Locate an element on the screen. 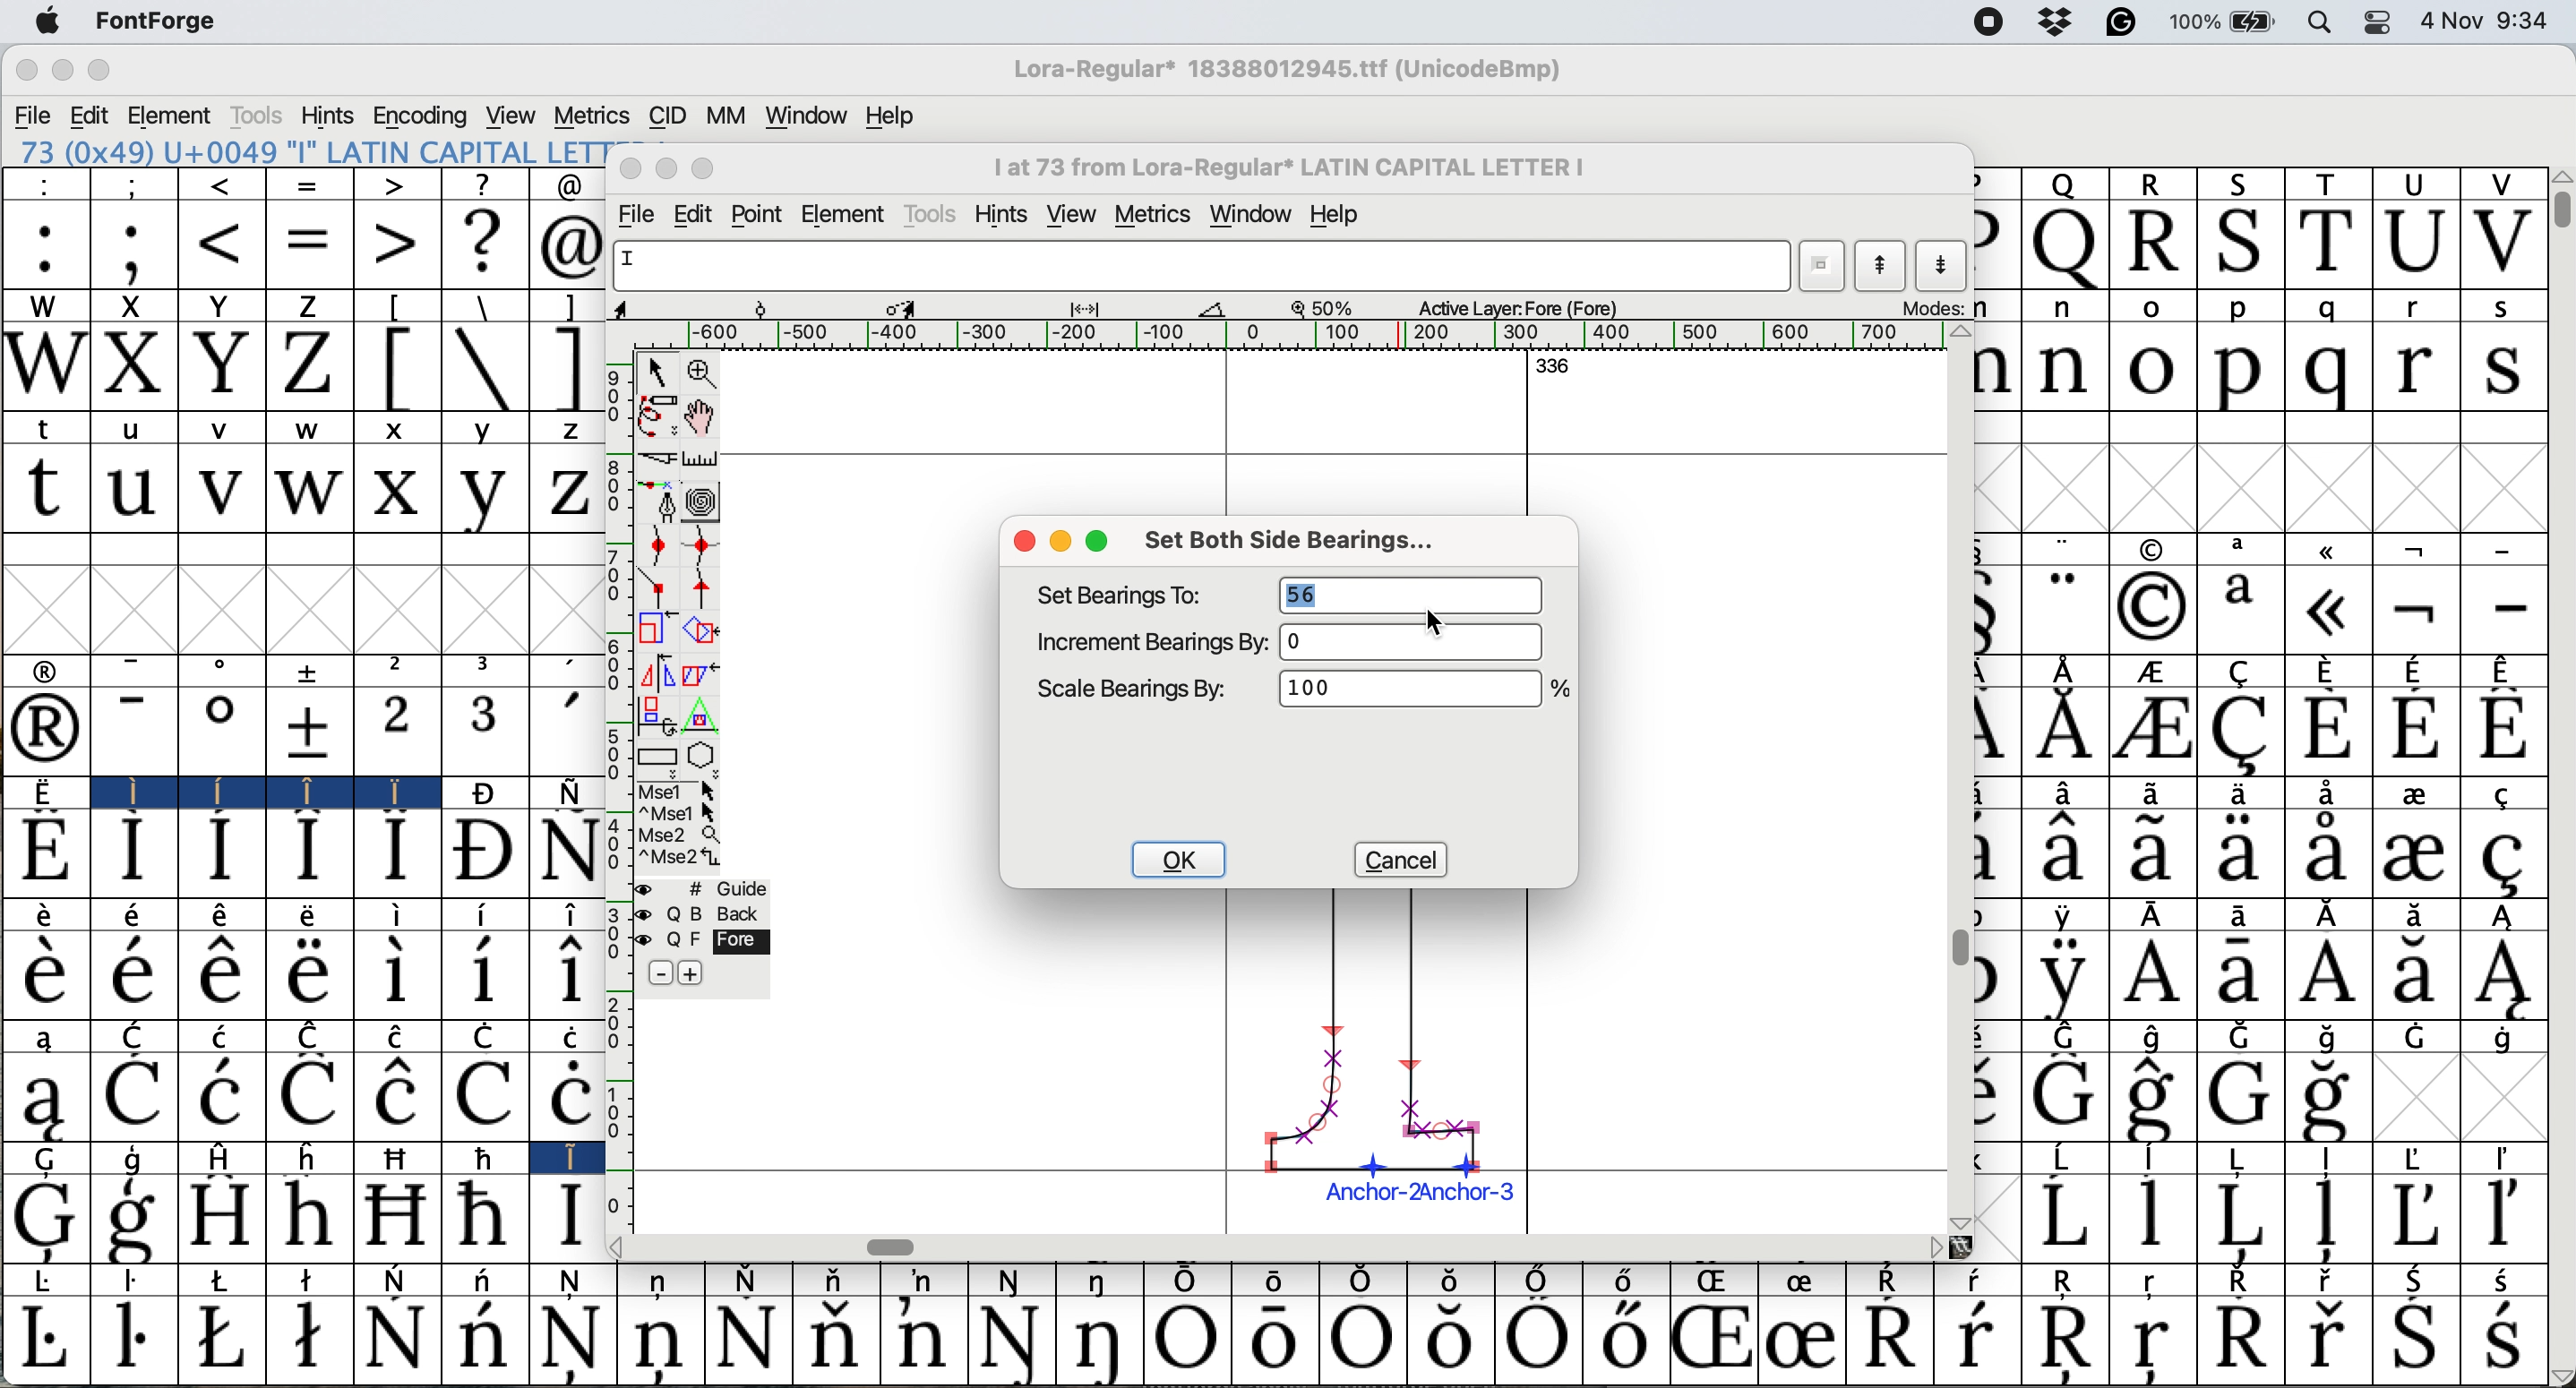 This screenshot has height=1388, width=2576. ? is located at coordinates (484, 243).